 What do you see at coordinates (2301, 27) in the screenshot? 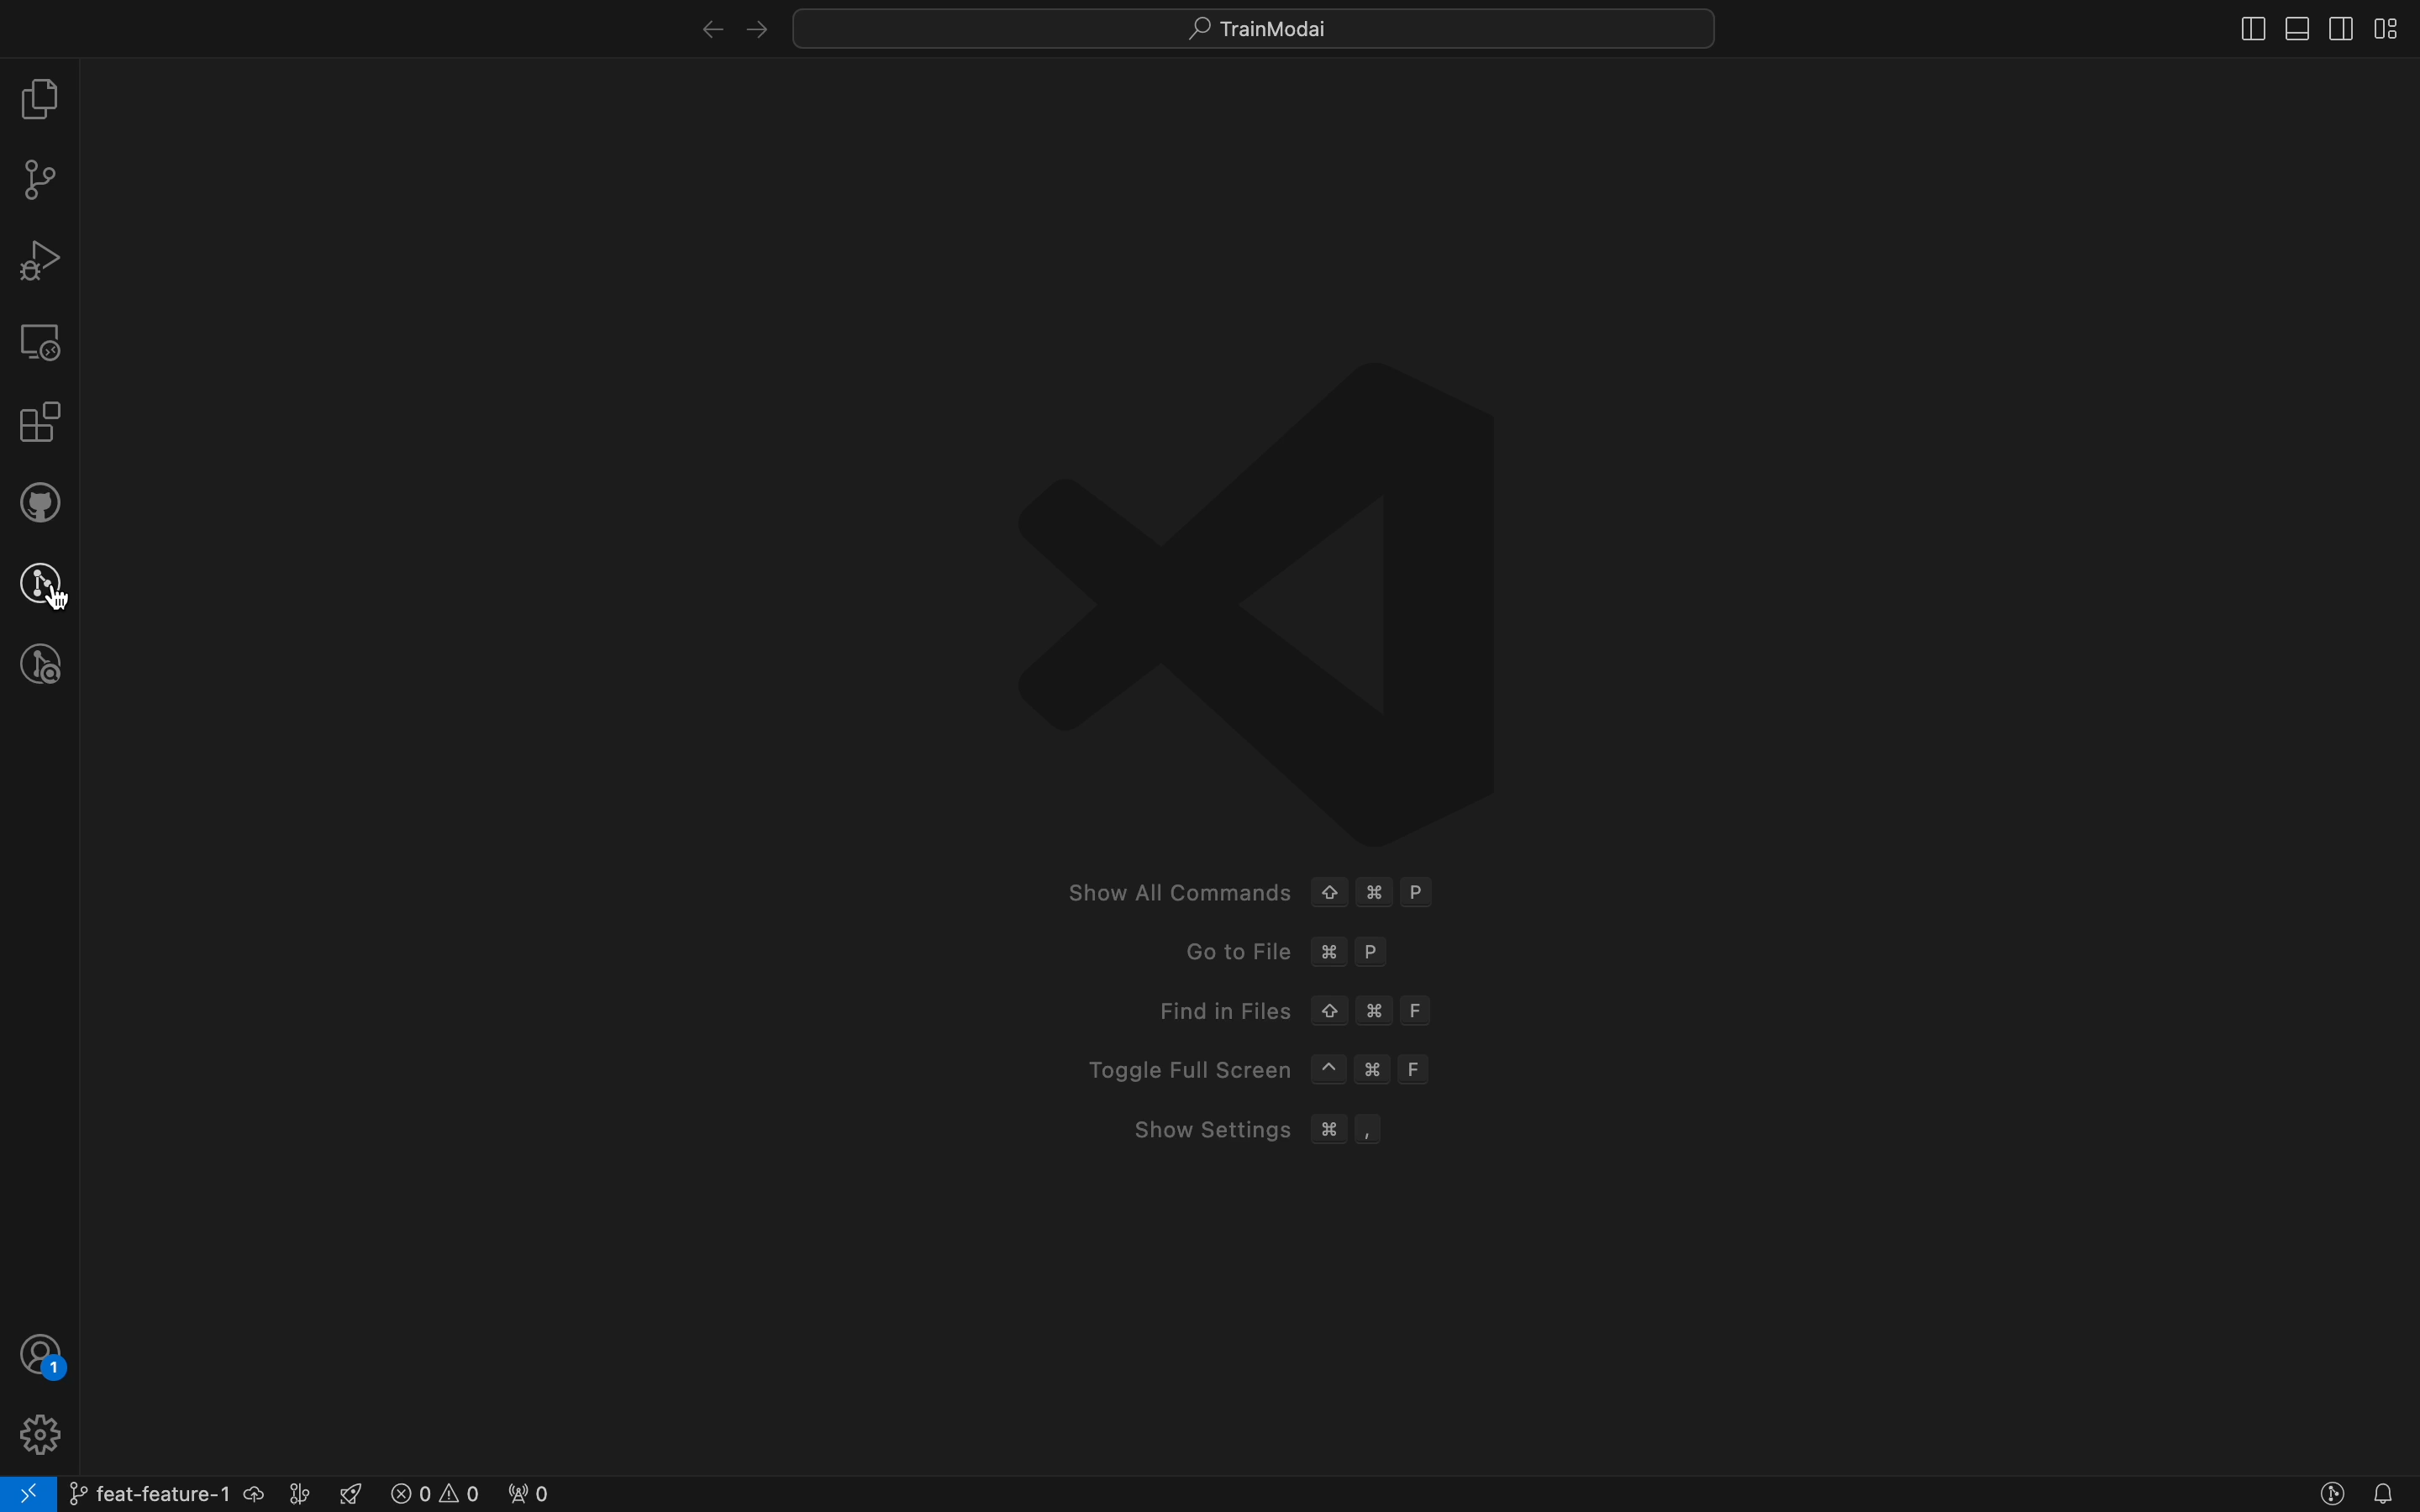
I see `toggle primary bar` at bounding box center [2301, 27].